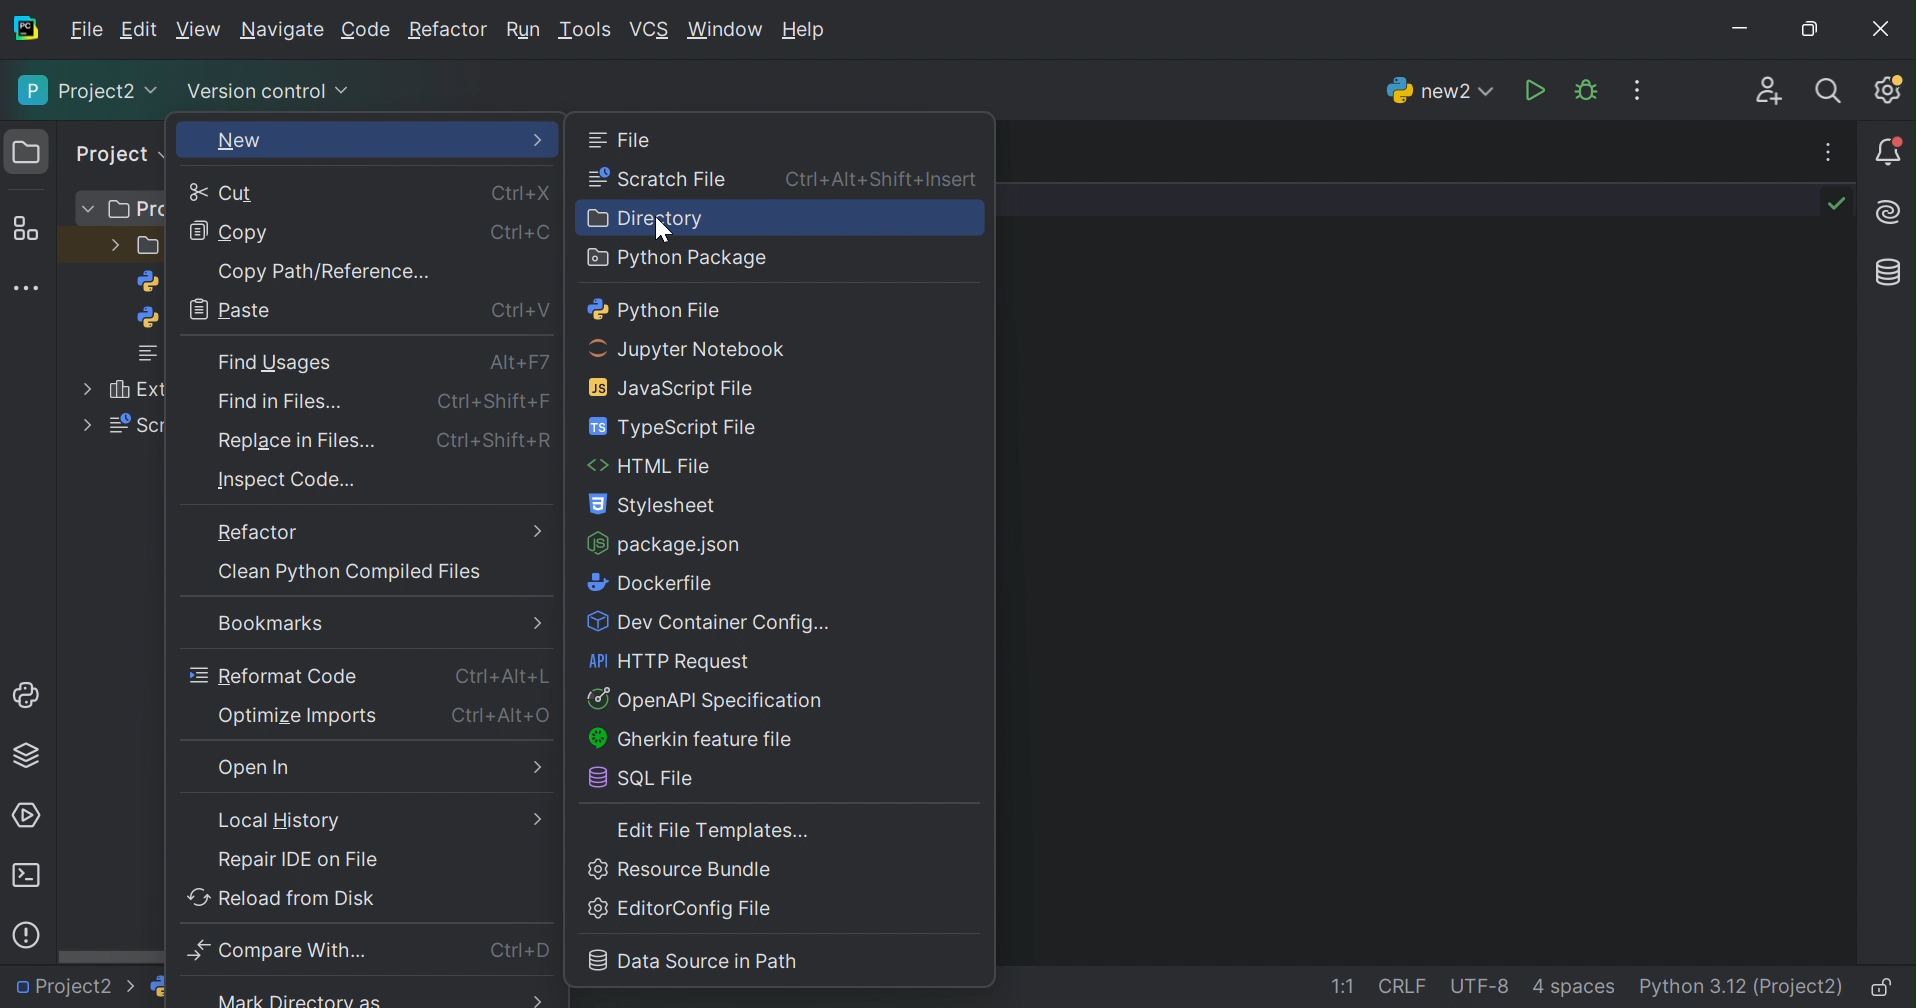 The image size is (1916, 1008). Describe the element at coordinates (447, 31) in the screenshot. I see `Refactor` at that location.